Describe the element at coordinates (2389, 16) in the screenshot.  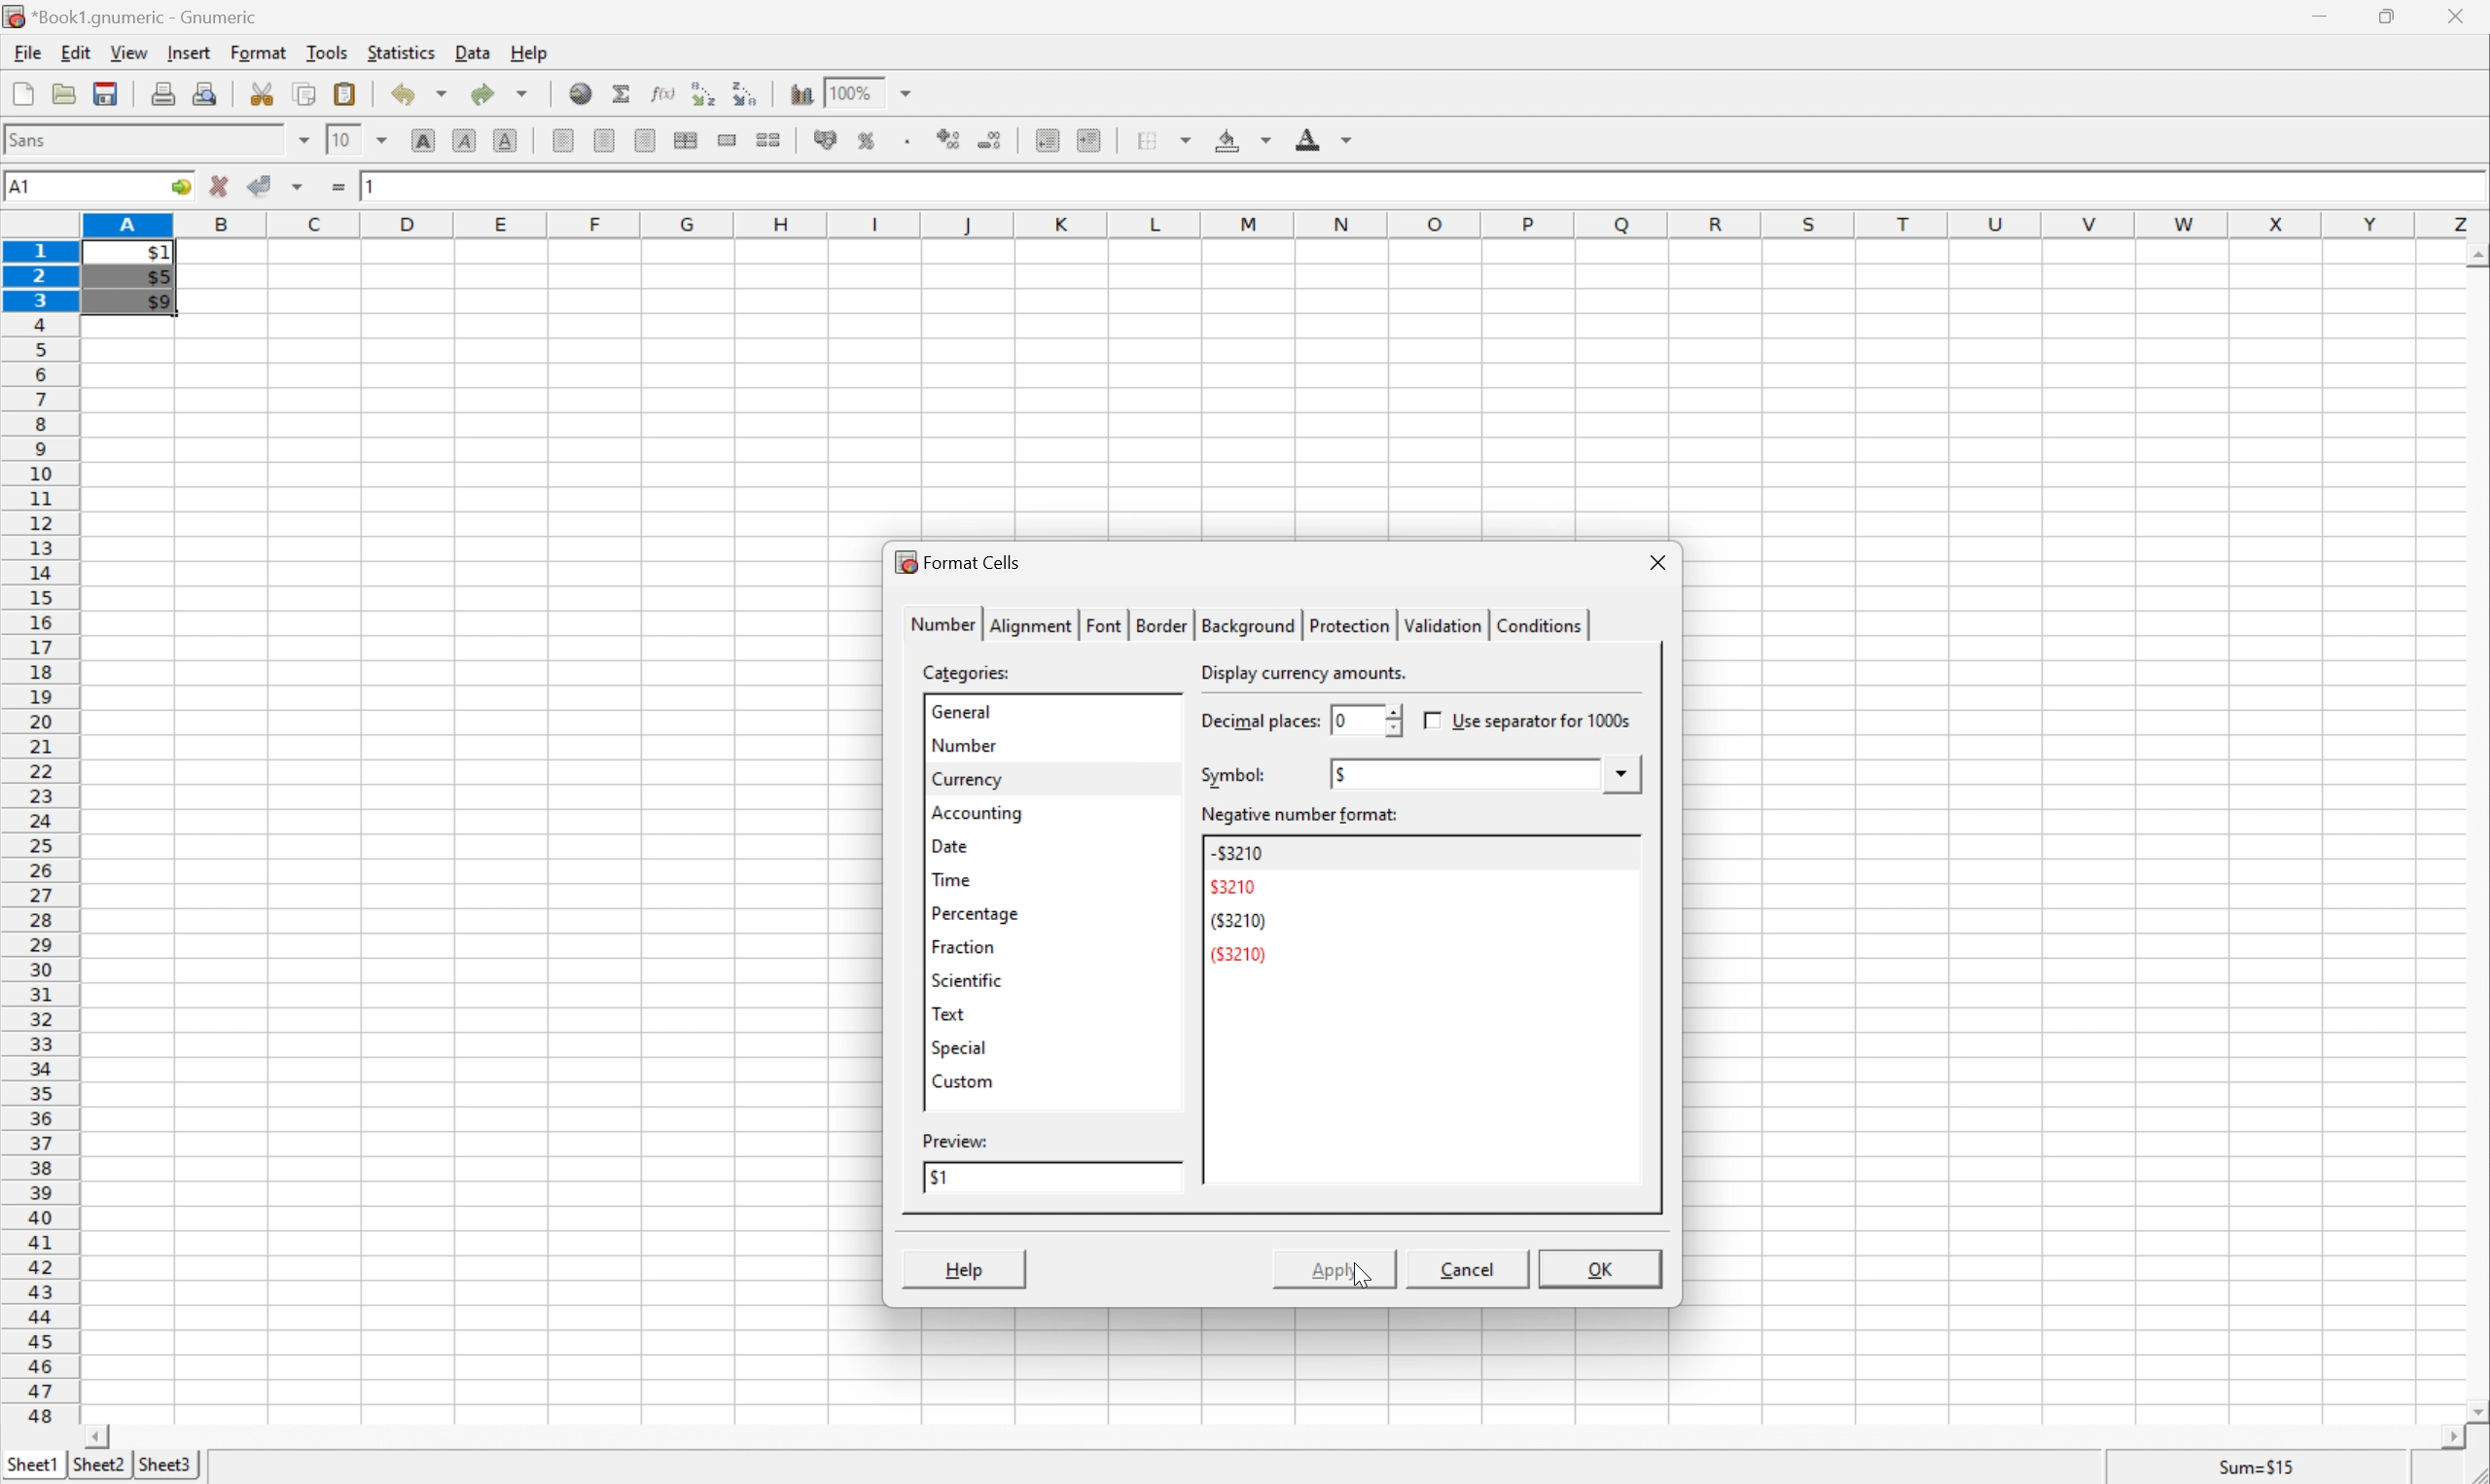
I see `restore down` at that location.